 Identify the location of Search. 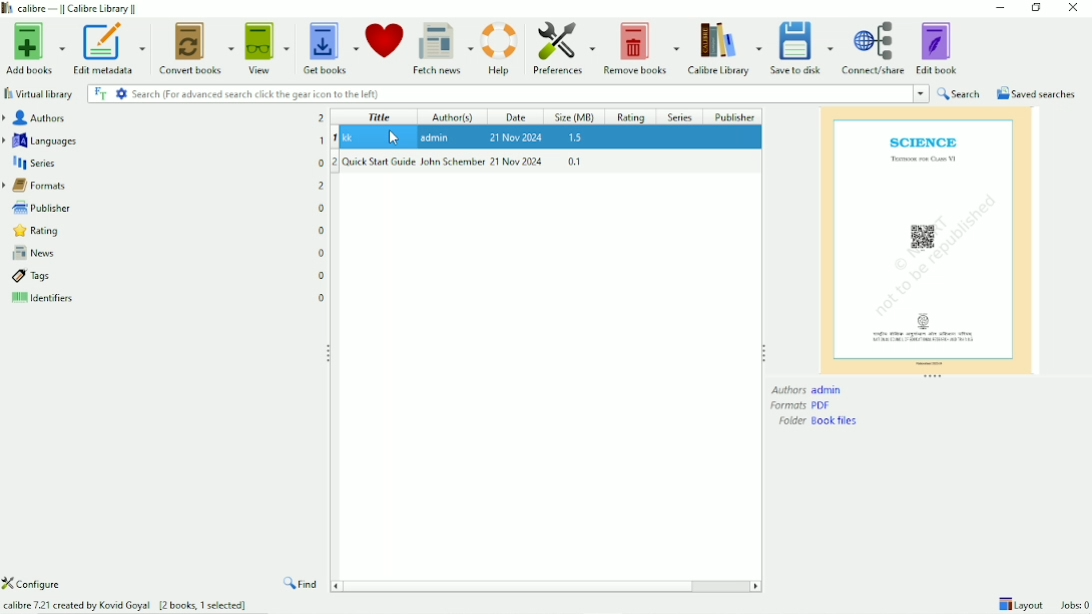
(959, 93).